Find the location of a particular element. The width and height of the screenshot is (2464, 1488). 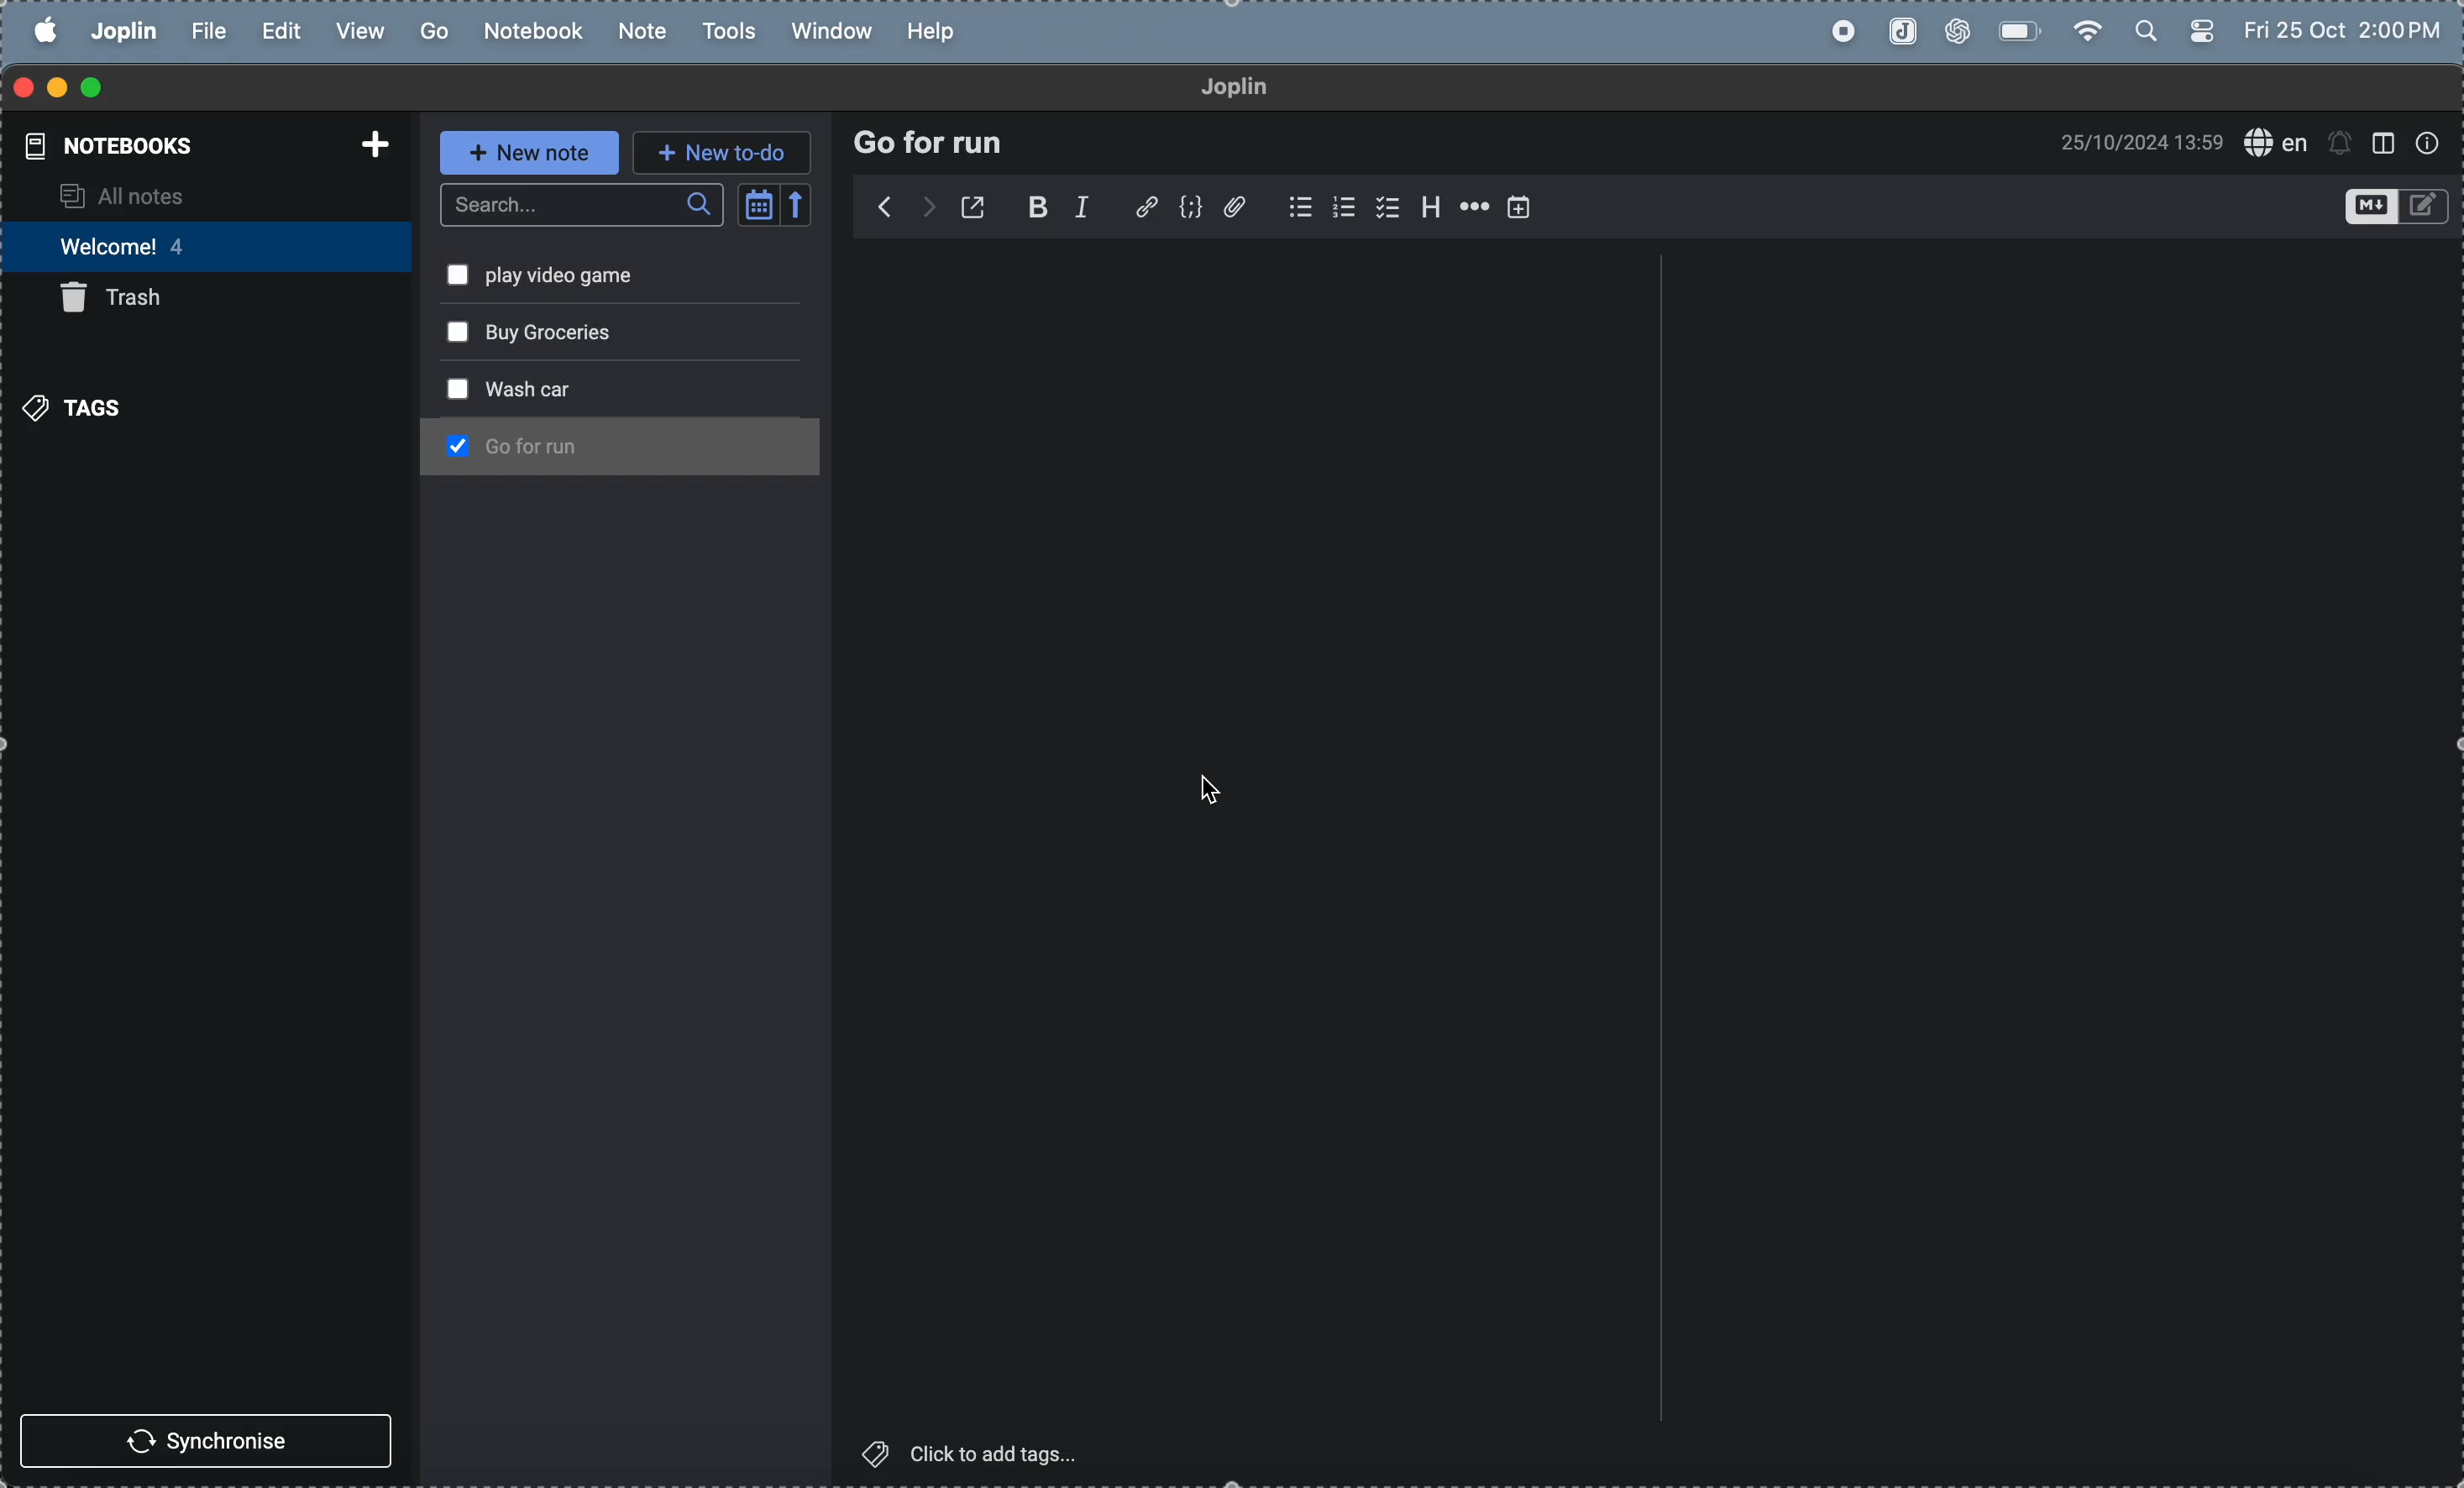

joplin title is located at coordinates (1265, 89).